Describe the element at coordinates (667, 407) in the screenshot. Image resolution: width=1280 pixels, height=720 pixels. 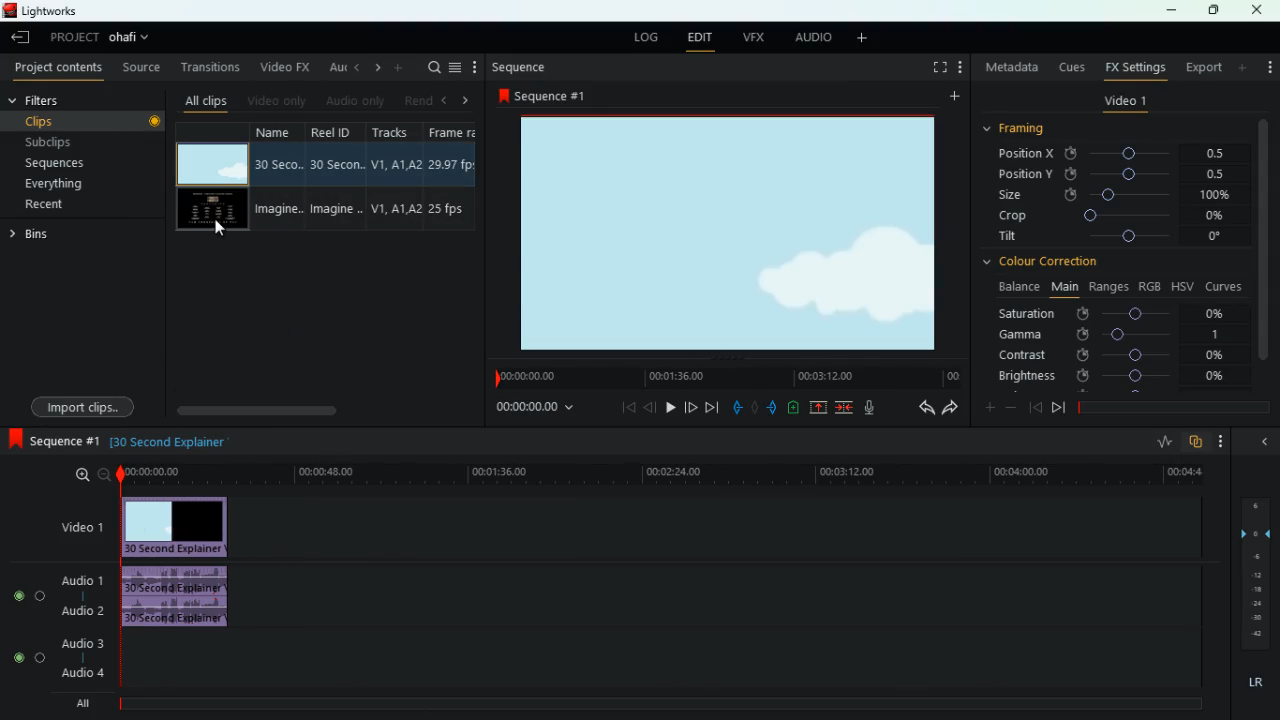
I see `play` at that location.